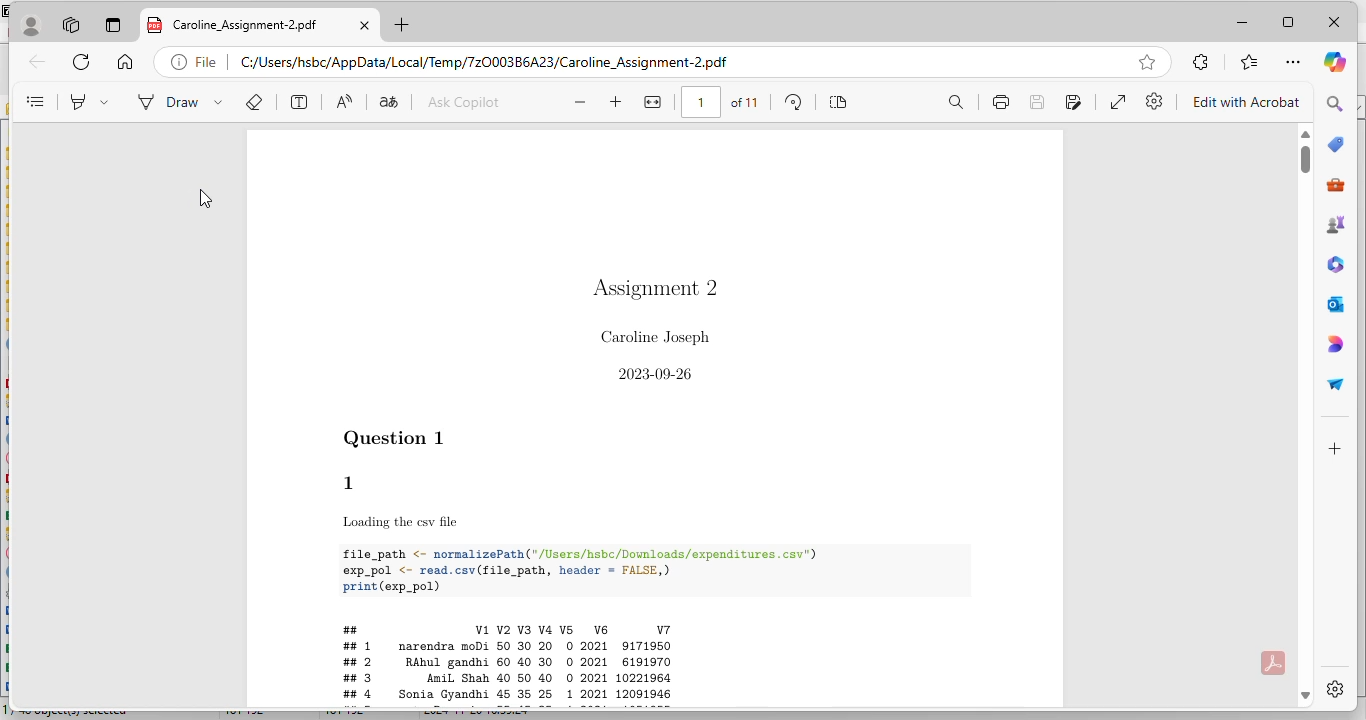 The height and width of the screenshot is (720, 1366). I want to click on fit to width, so click(653, 102).